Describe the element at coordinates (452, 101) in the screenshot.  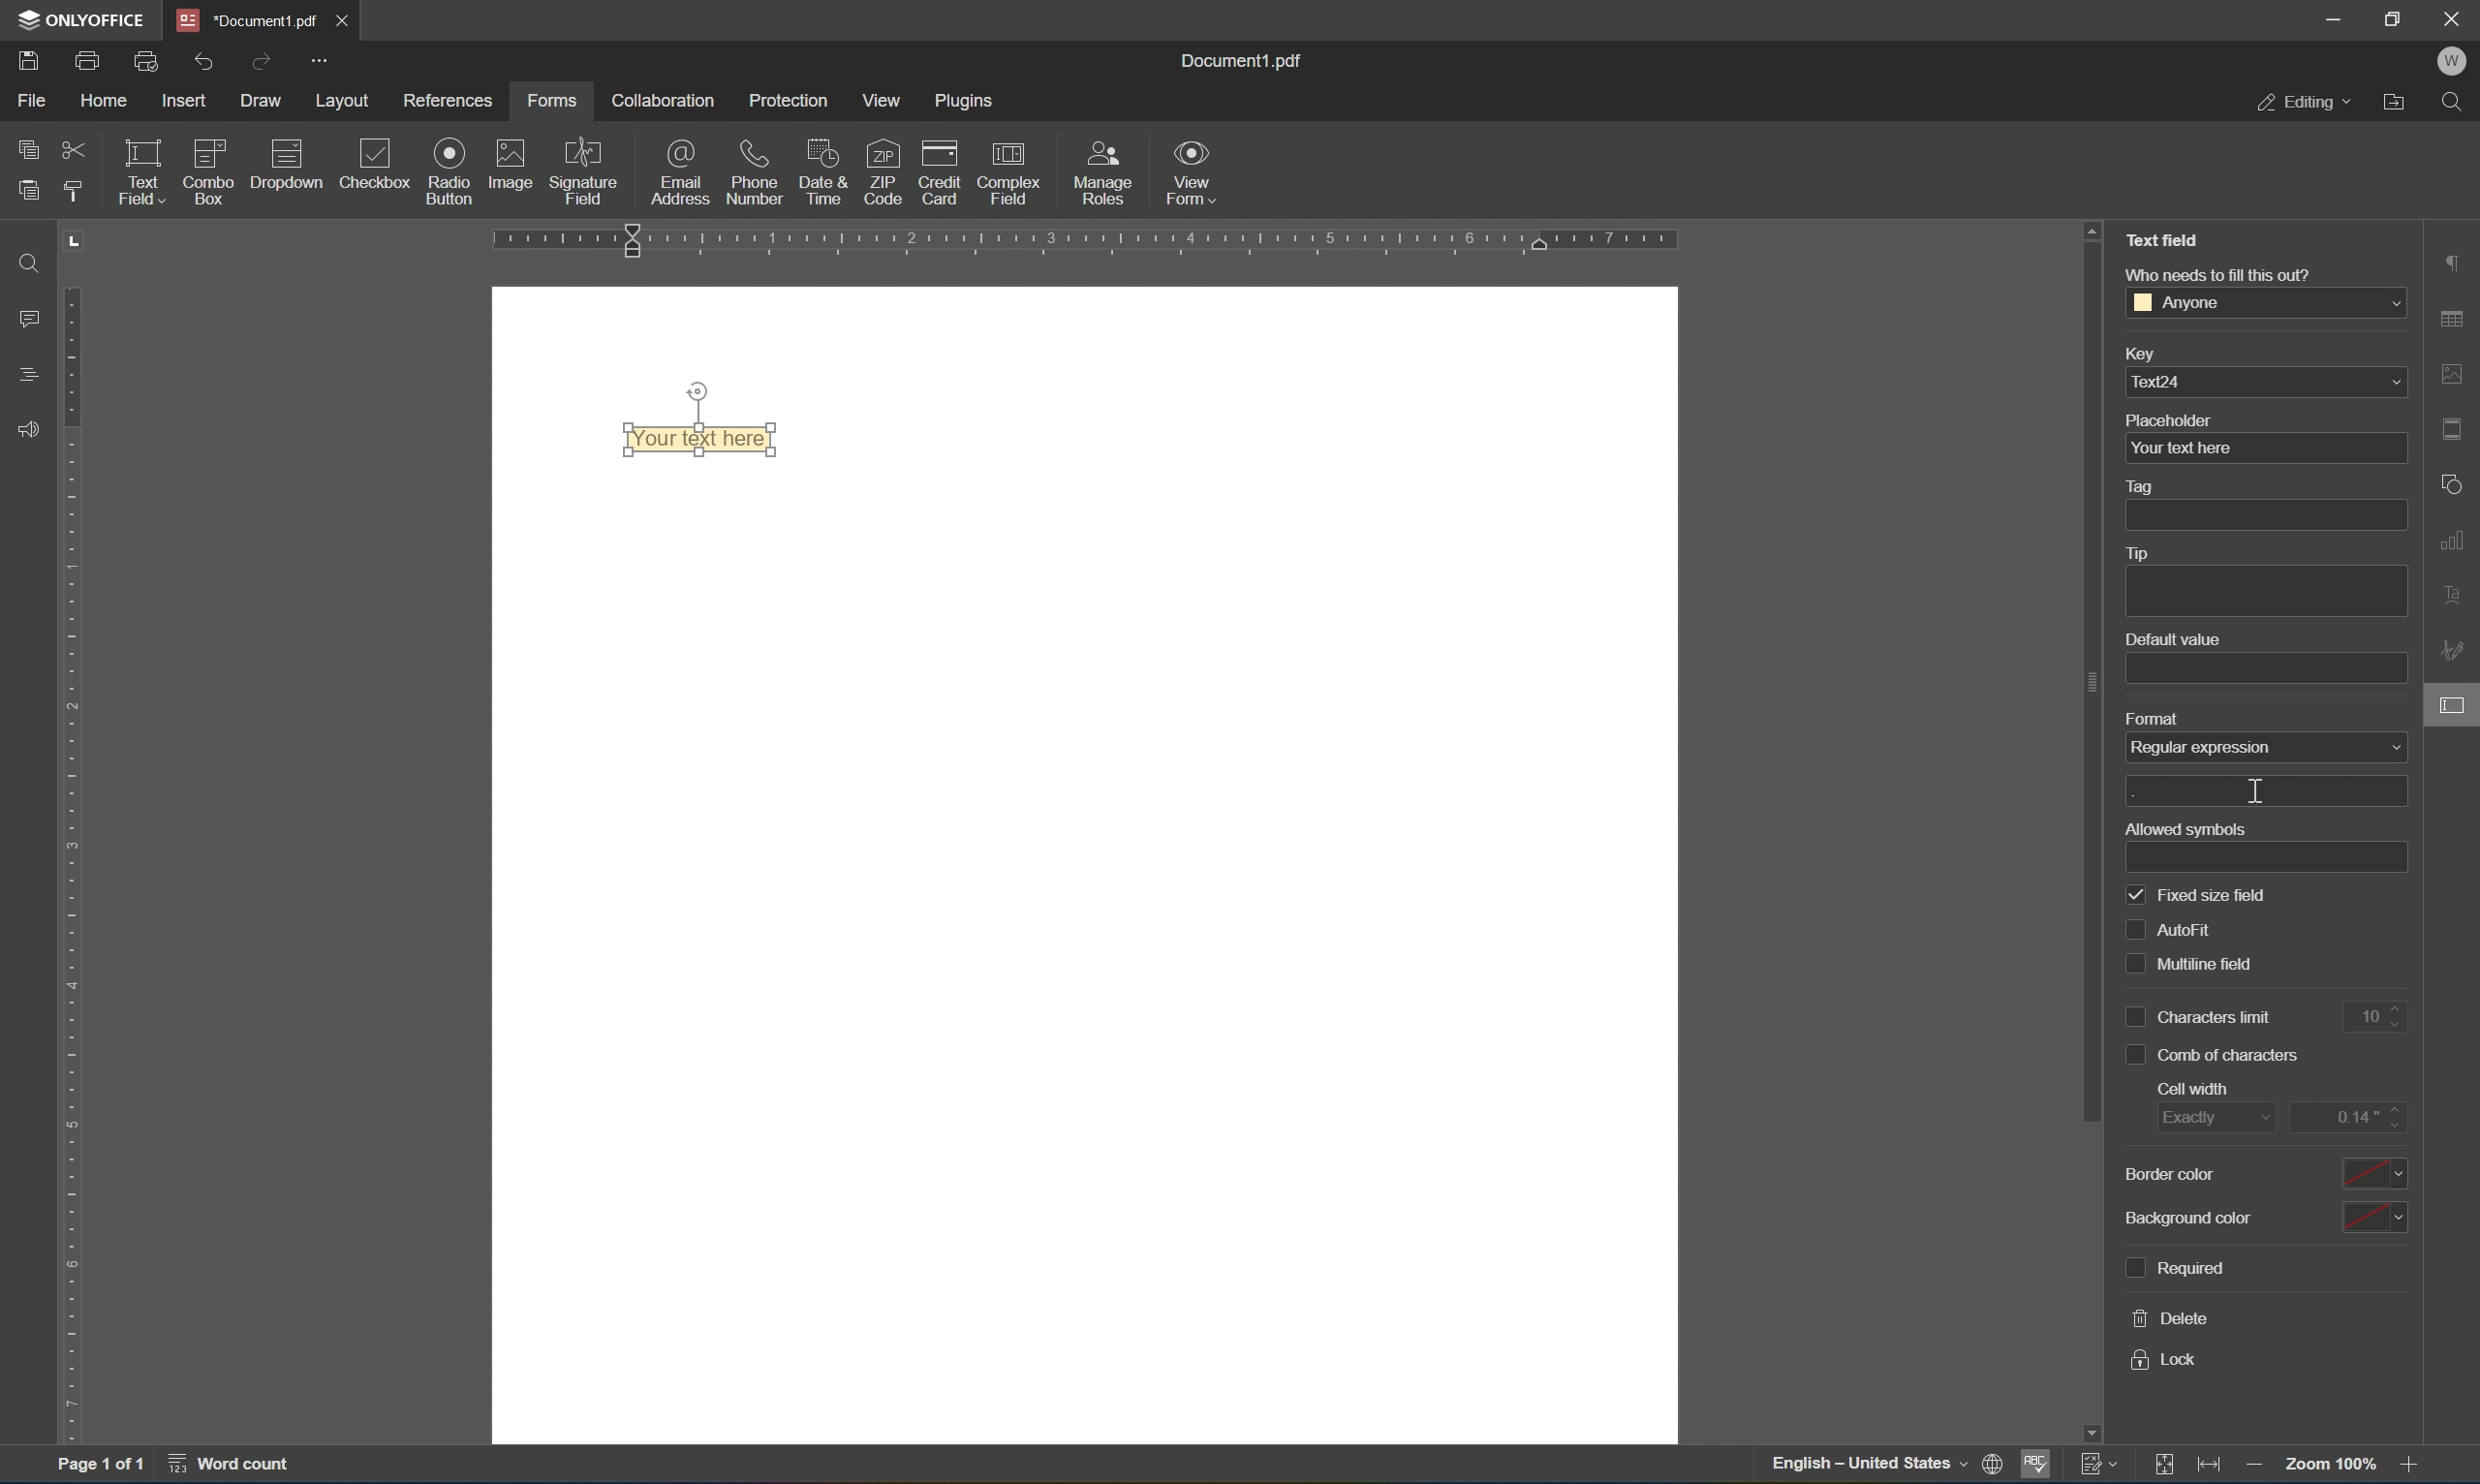
I see `references` at that location.